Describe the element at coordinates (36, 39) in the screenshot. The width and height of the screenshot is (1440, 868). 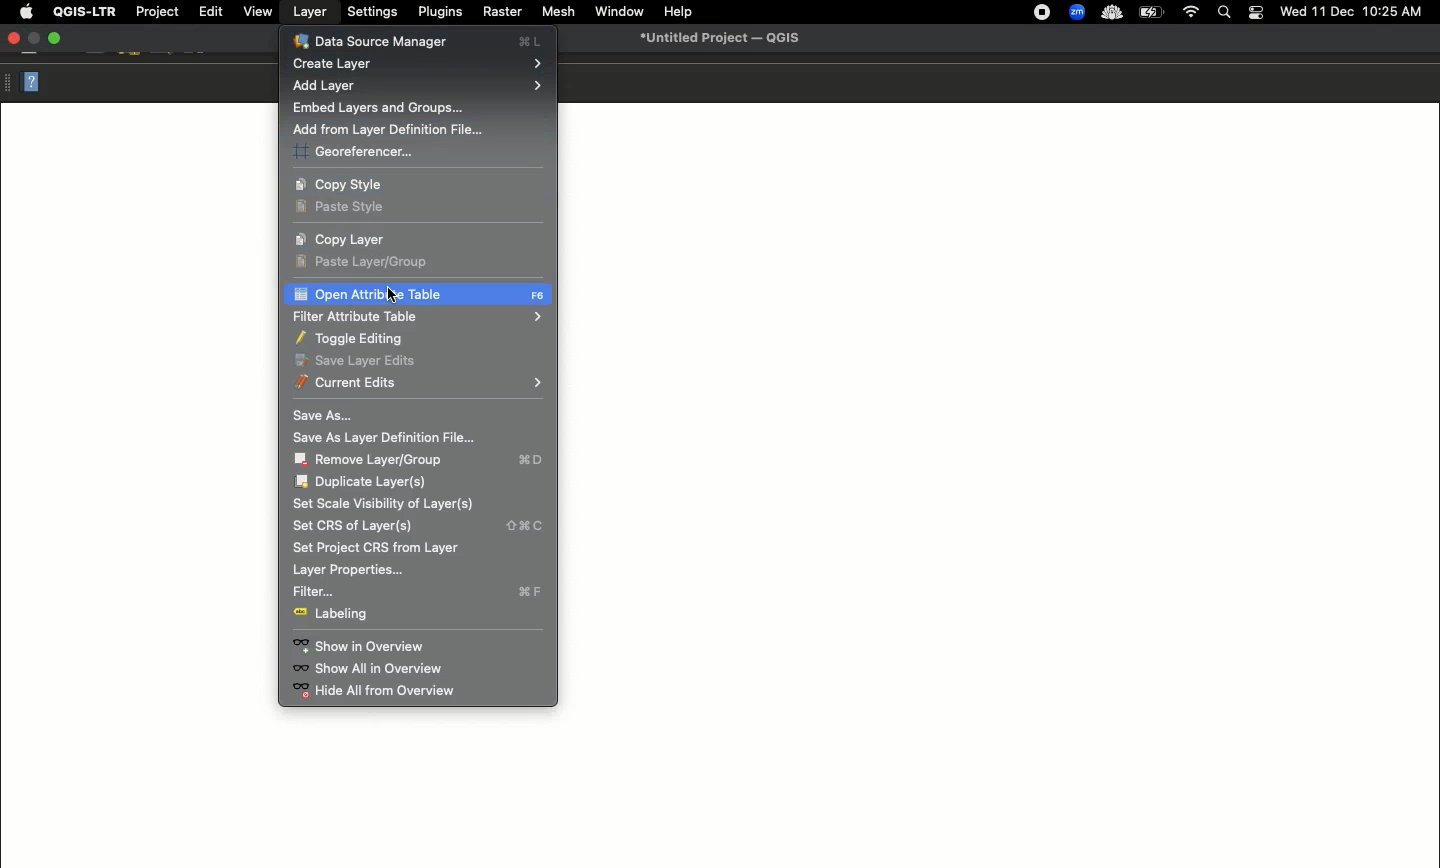
I see `minimize` at that location.